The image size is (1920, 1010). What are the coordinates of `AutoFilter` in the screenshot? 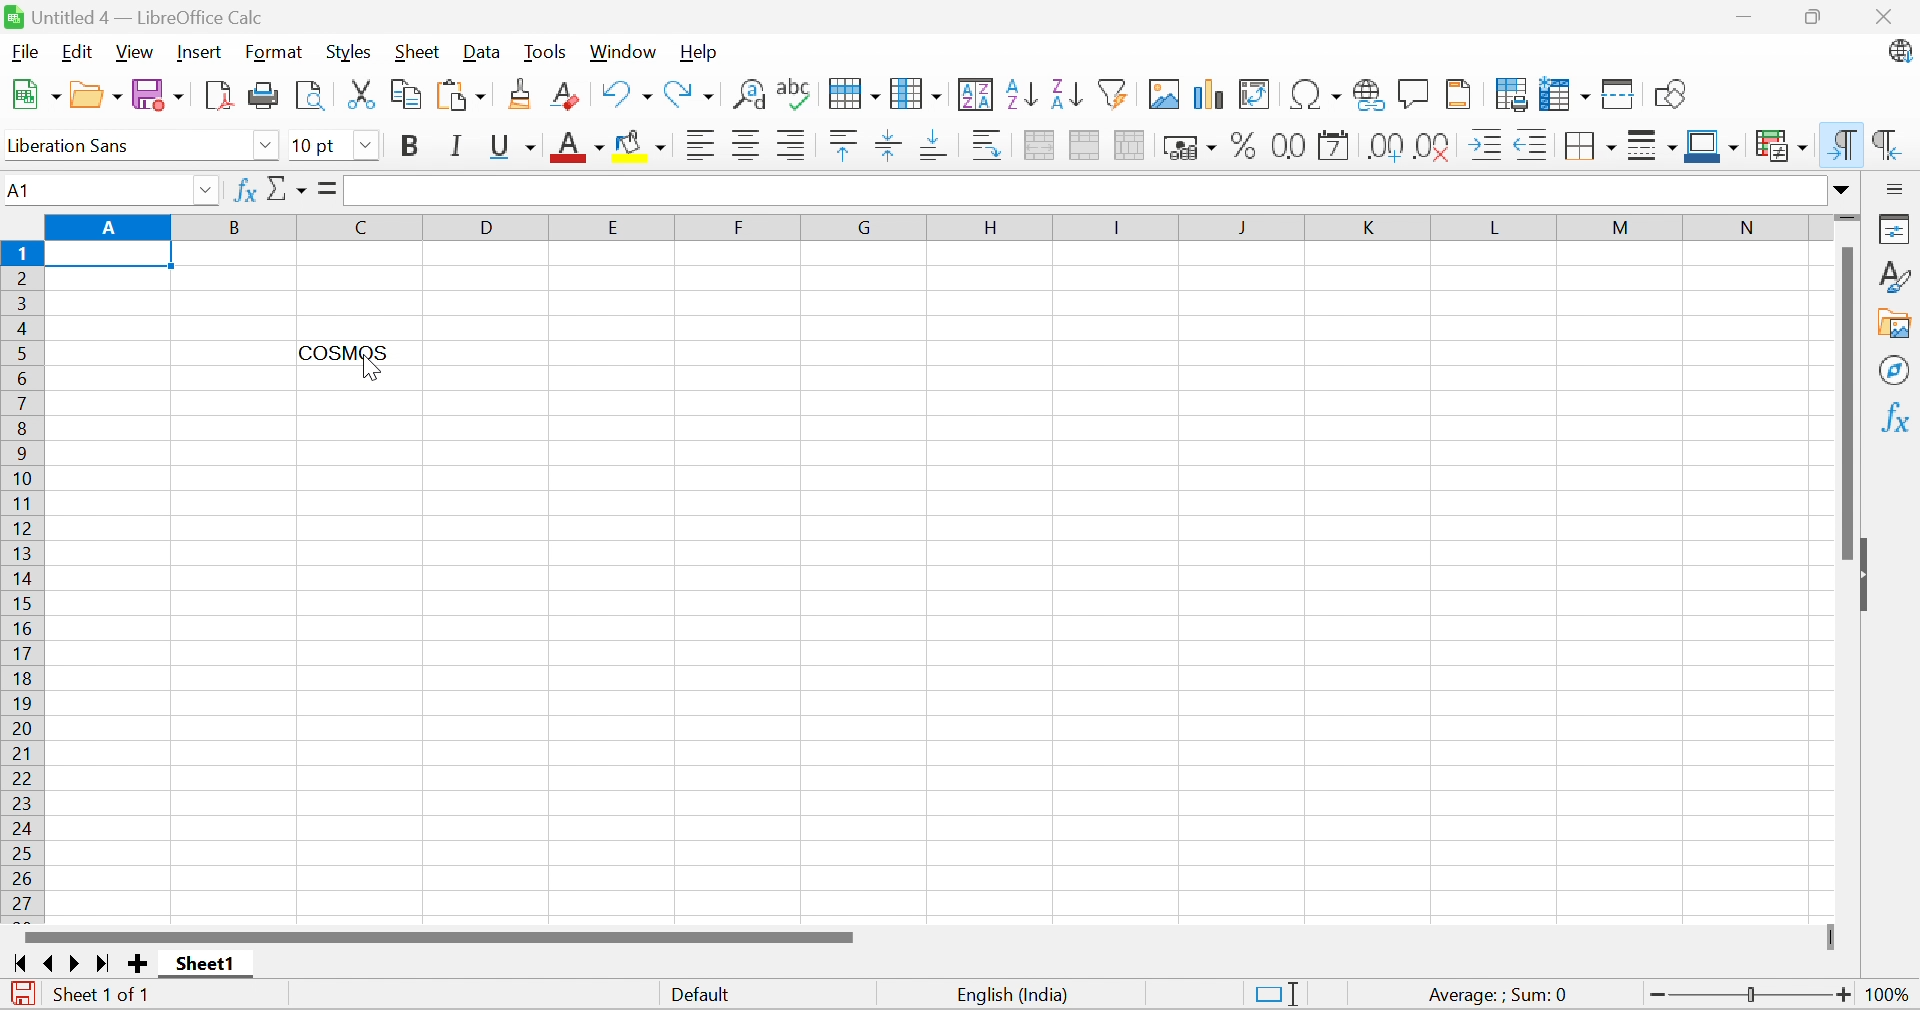 It's located at (1115, 95).